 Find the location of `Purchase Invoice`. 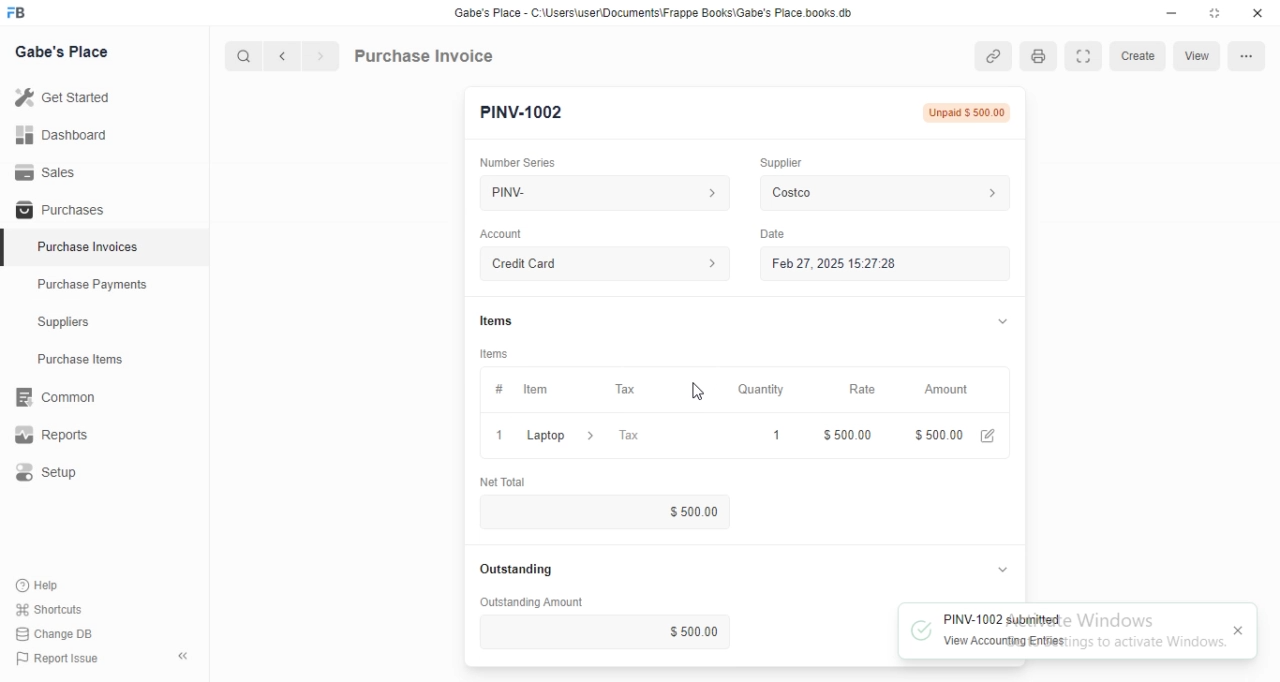

Purchase Invoice is located at coordinates (425, 55).